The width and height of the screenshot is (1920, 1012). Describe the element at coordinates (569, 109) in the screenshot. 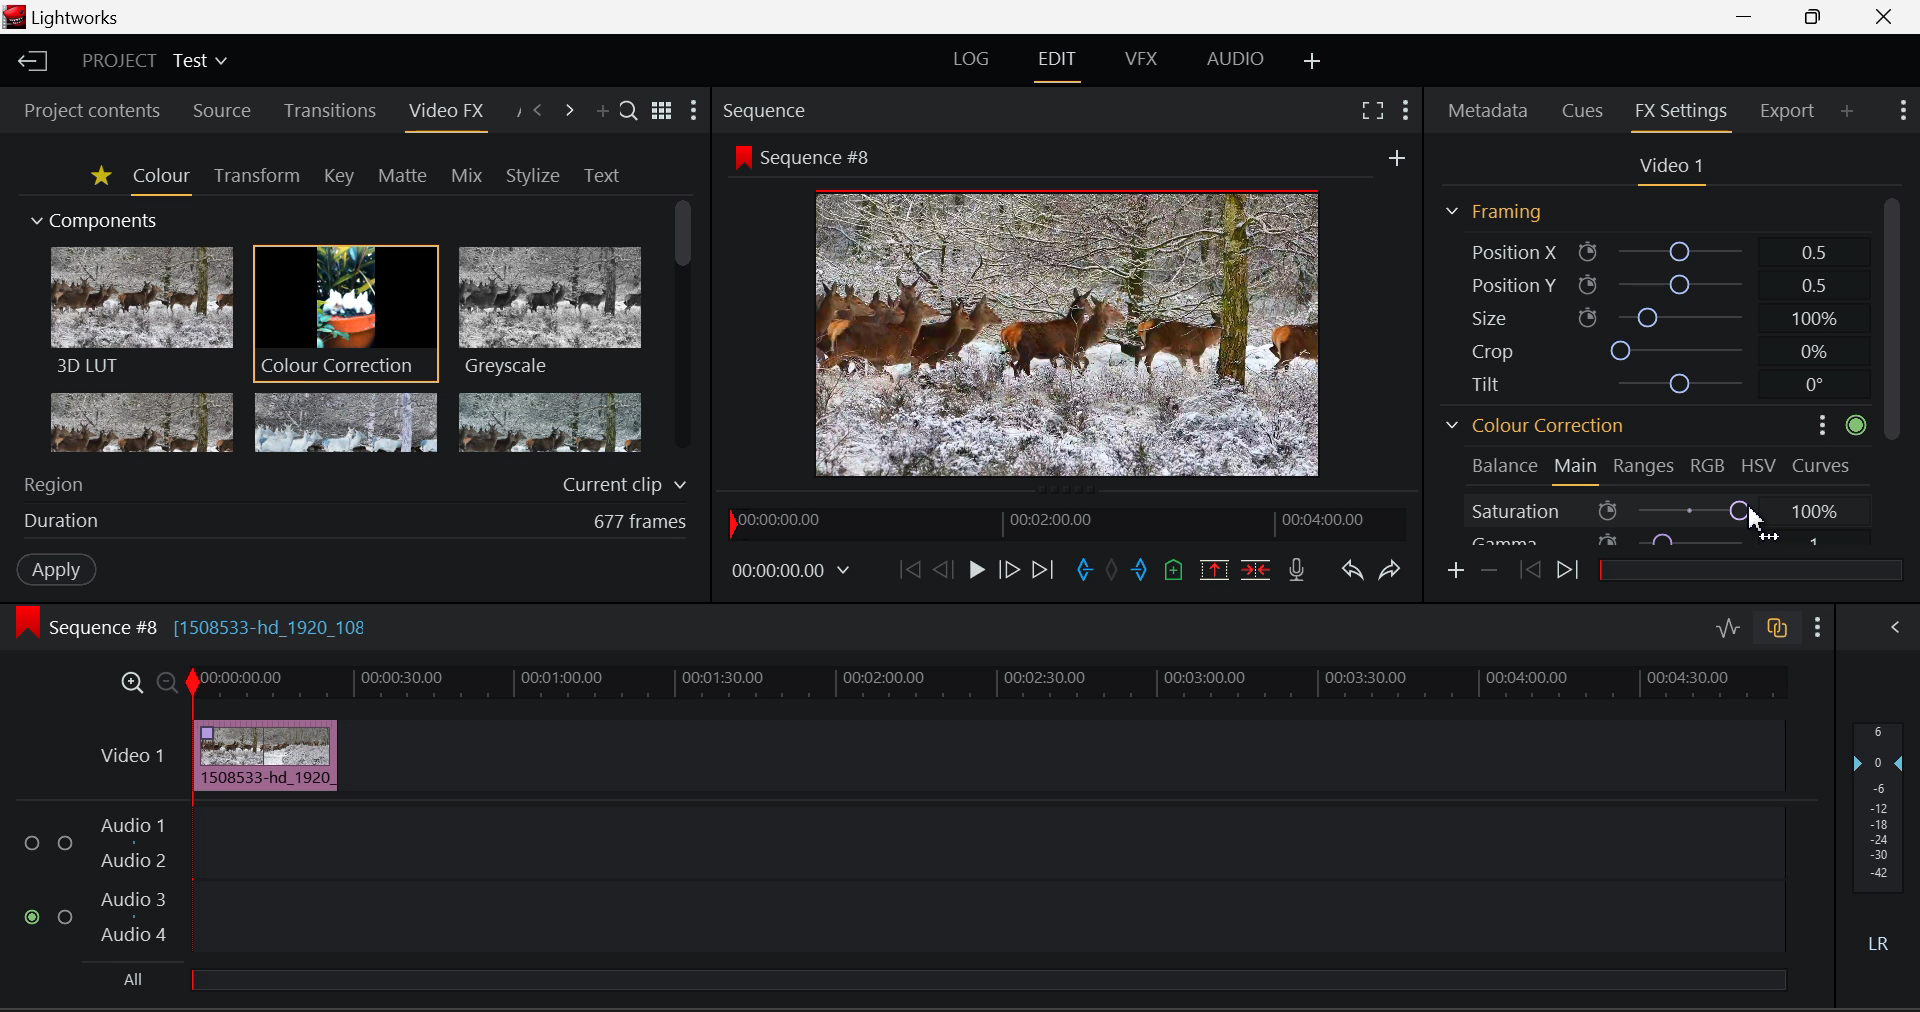

I see `Next Panel` at that location.